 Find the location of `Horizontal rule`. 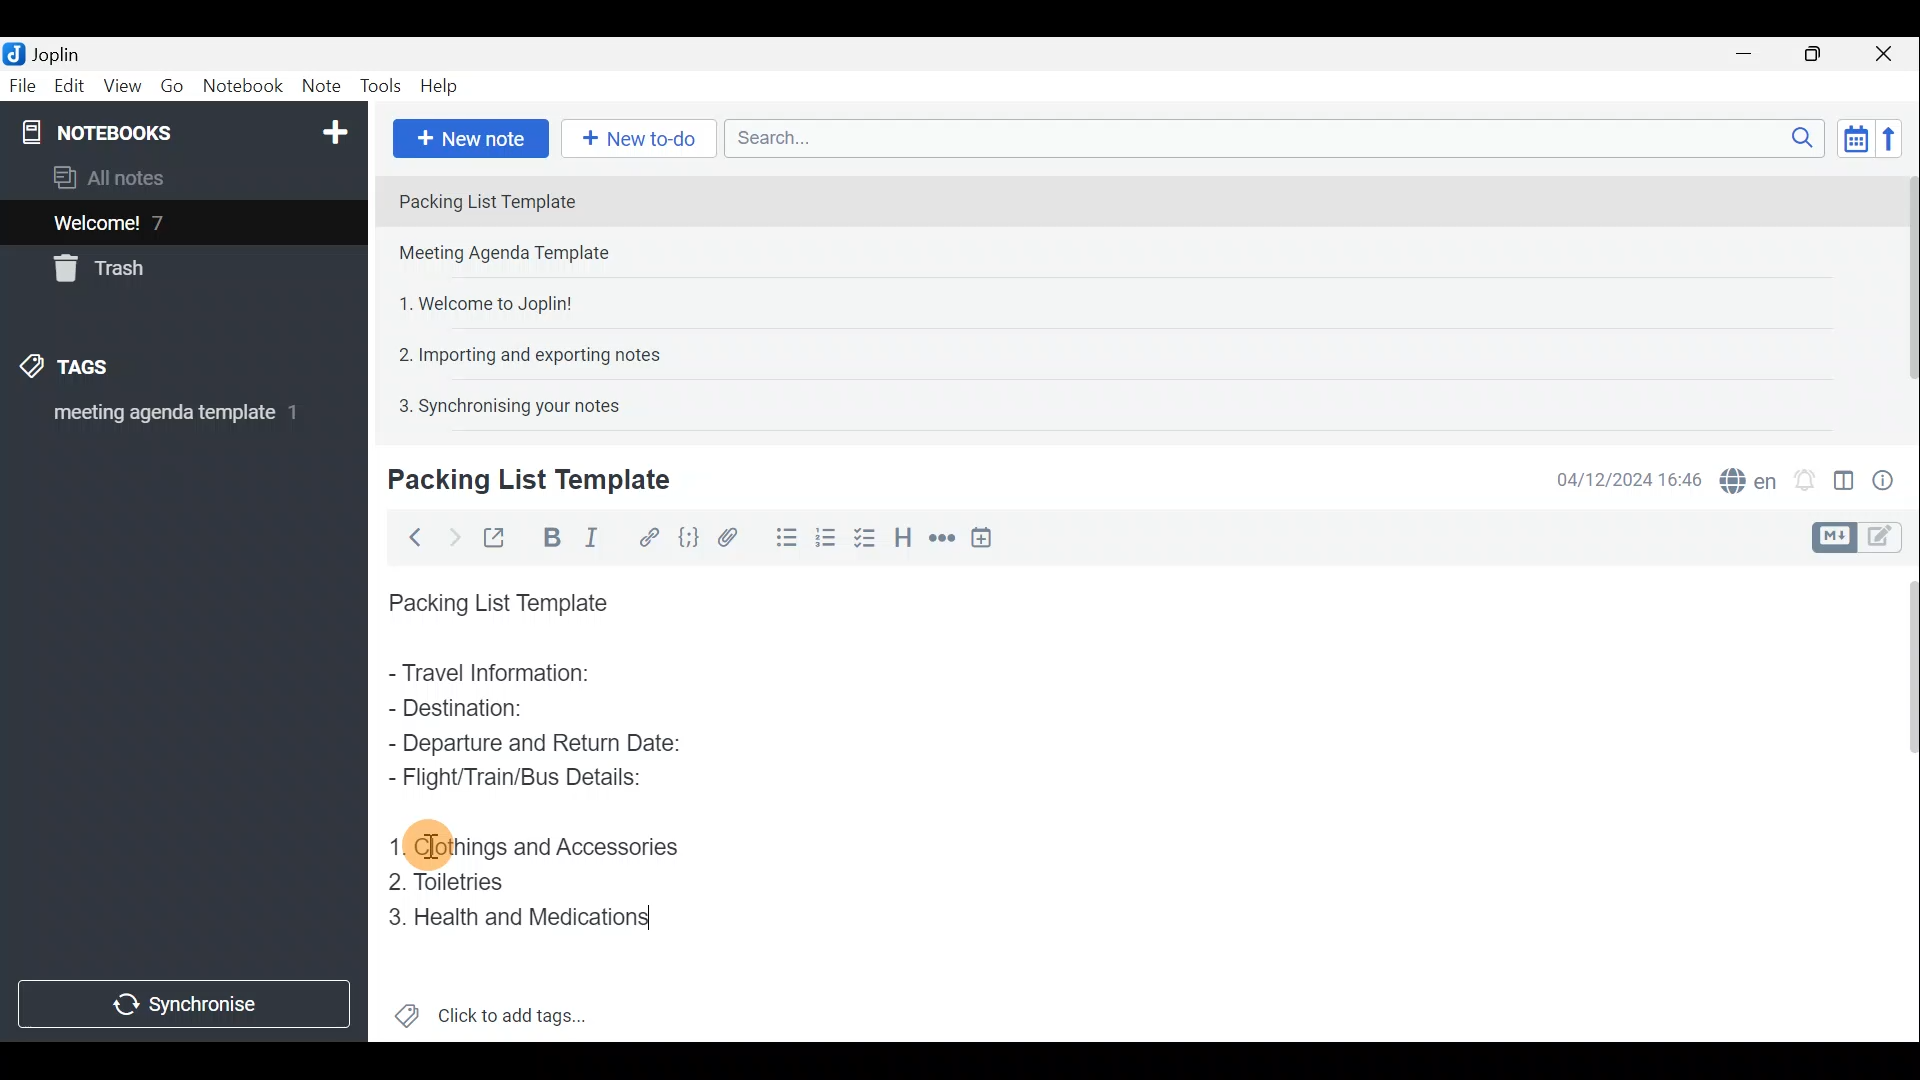

Horizontal rule is located at coordinates (939, 538).